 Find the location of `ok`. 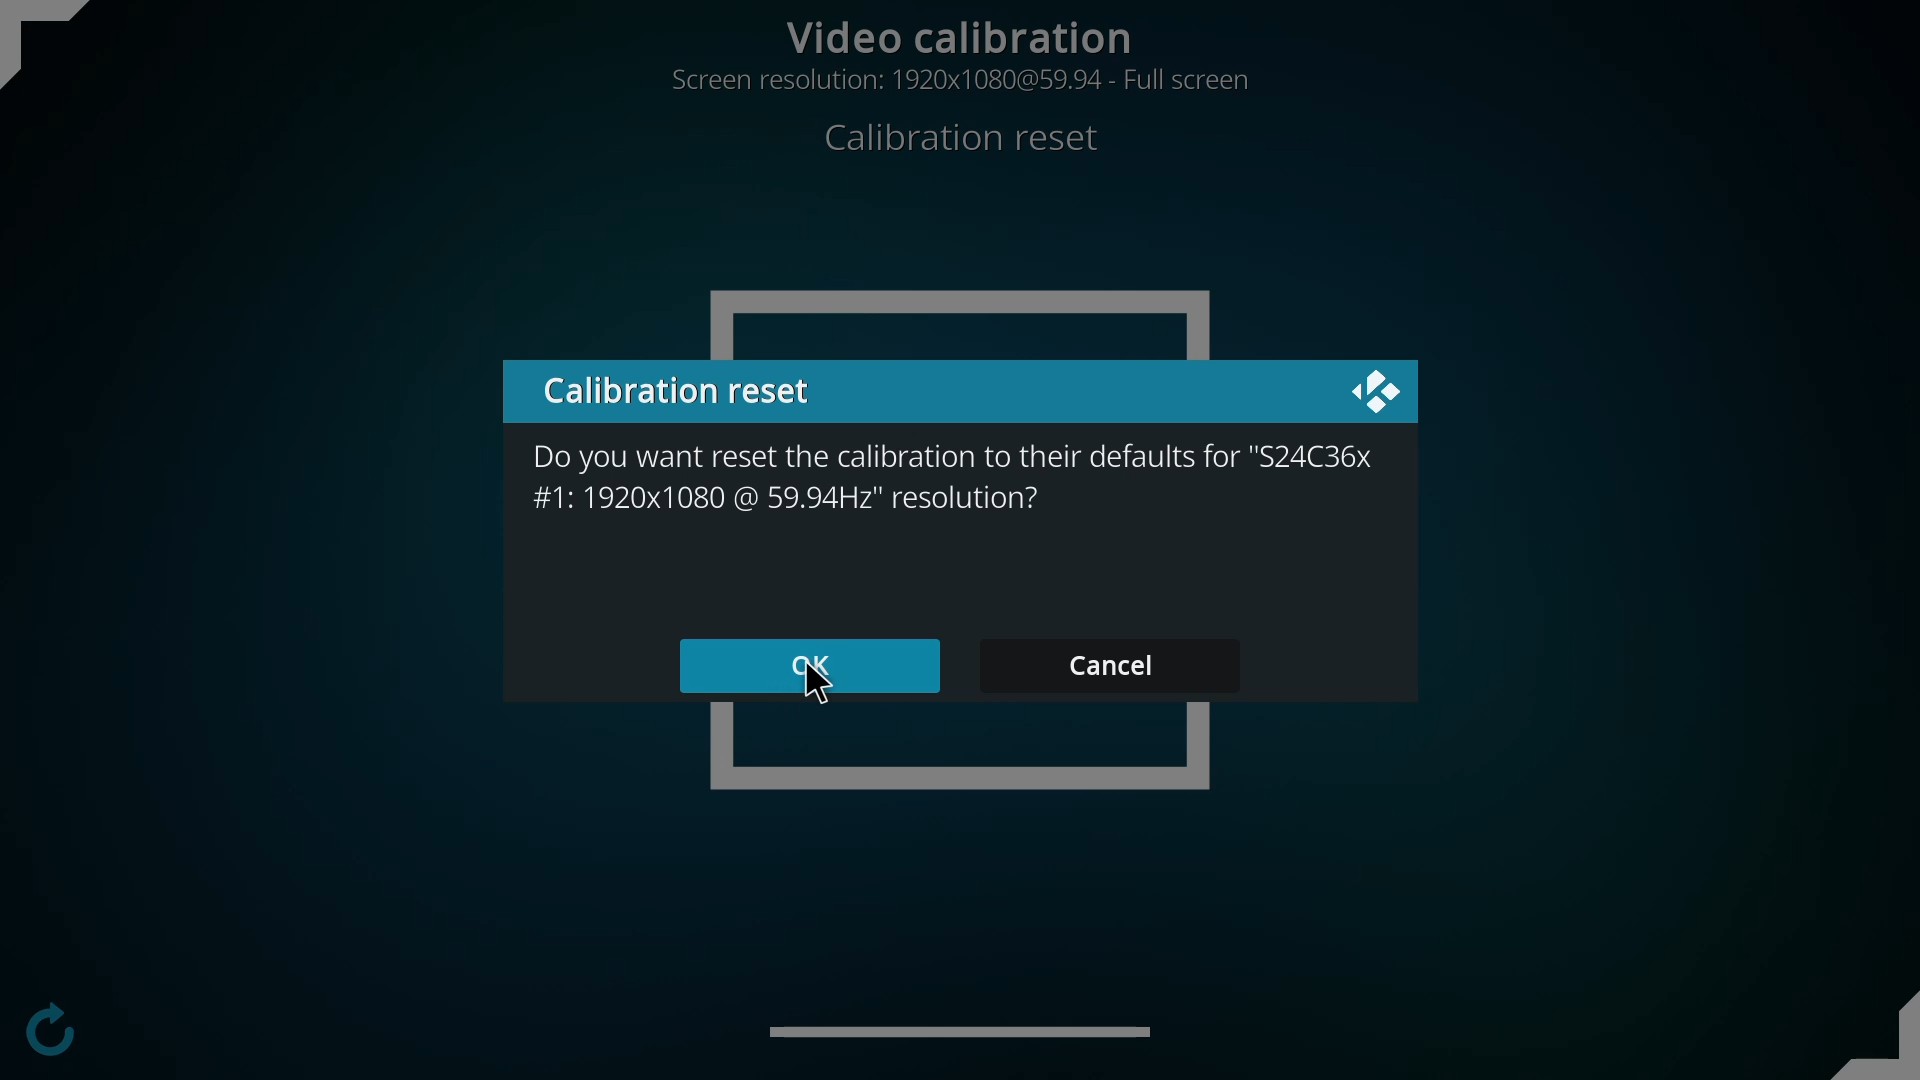

ok is located at coordinates (814, 667).